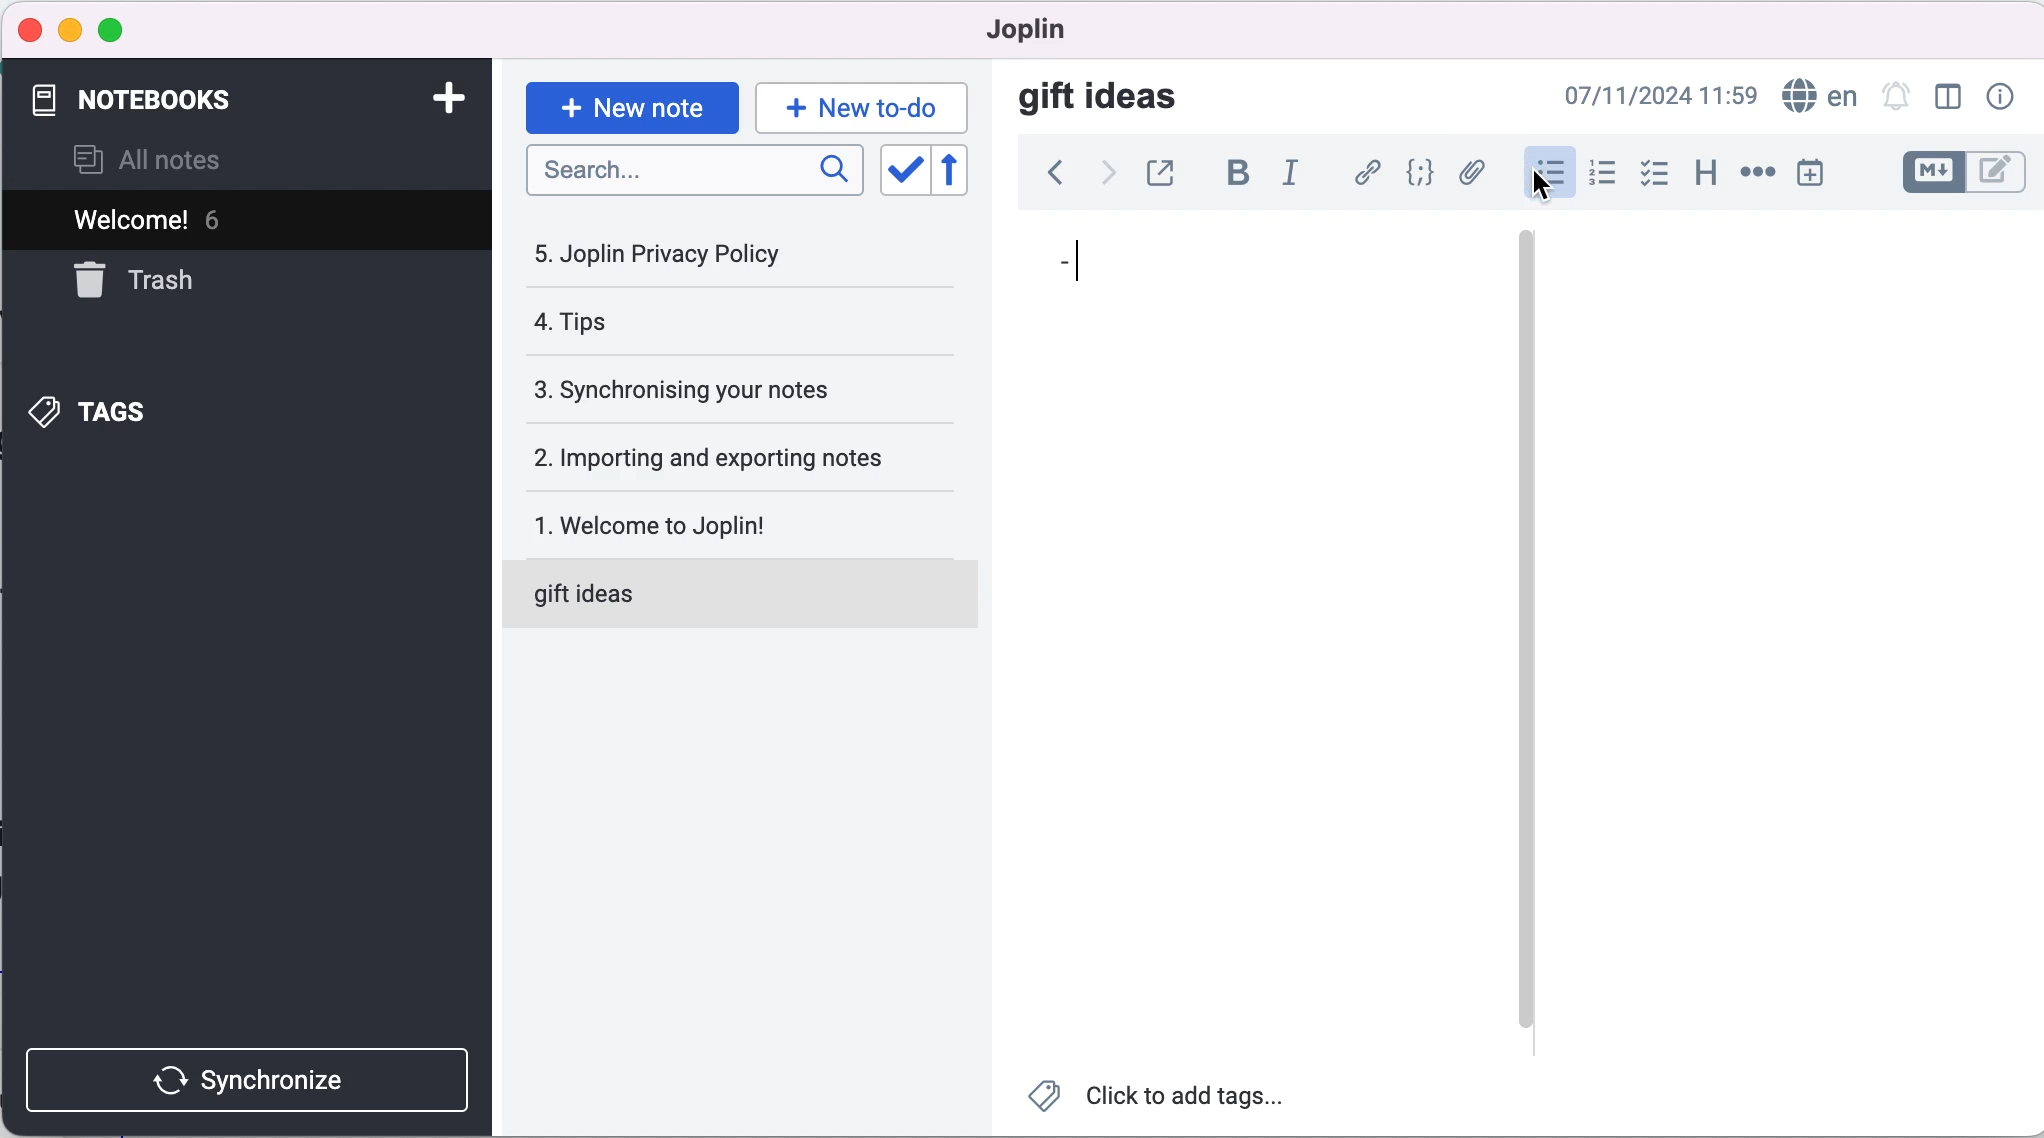  What do you see at coordinates (1170, 1097) in the screenshot?
I see `click to add tags` at bounding box center [1170, 1097].